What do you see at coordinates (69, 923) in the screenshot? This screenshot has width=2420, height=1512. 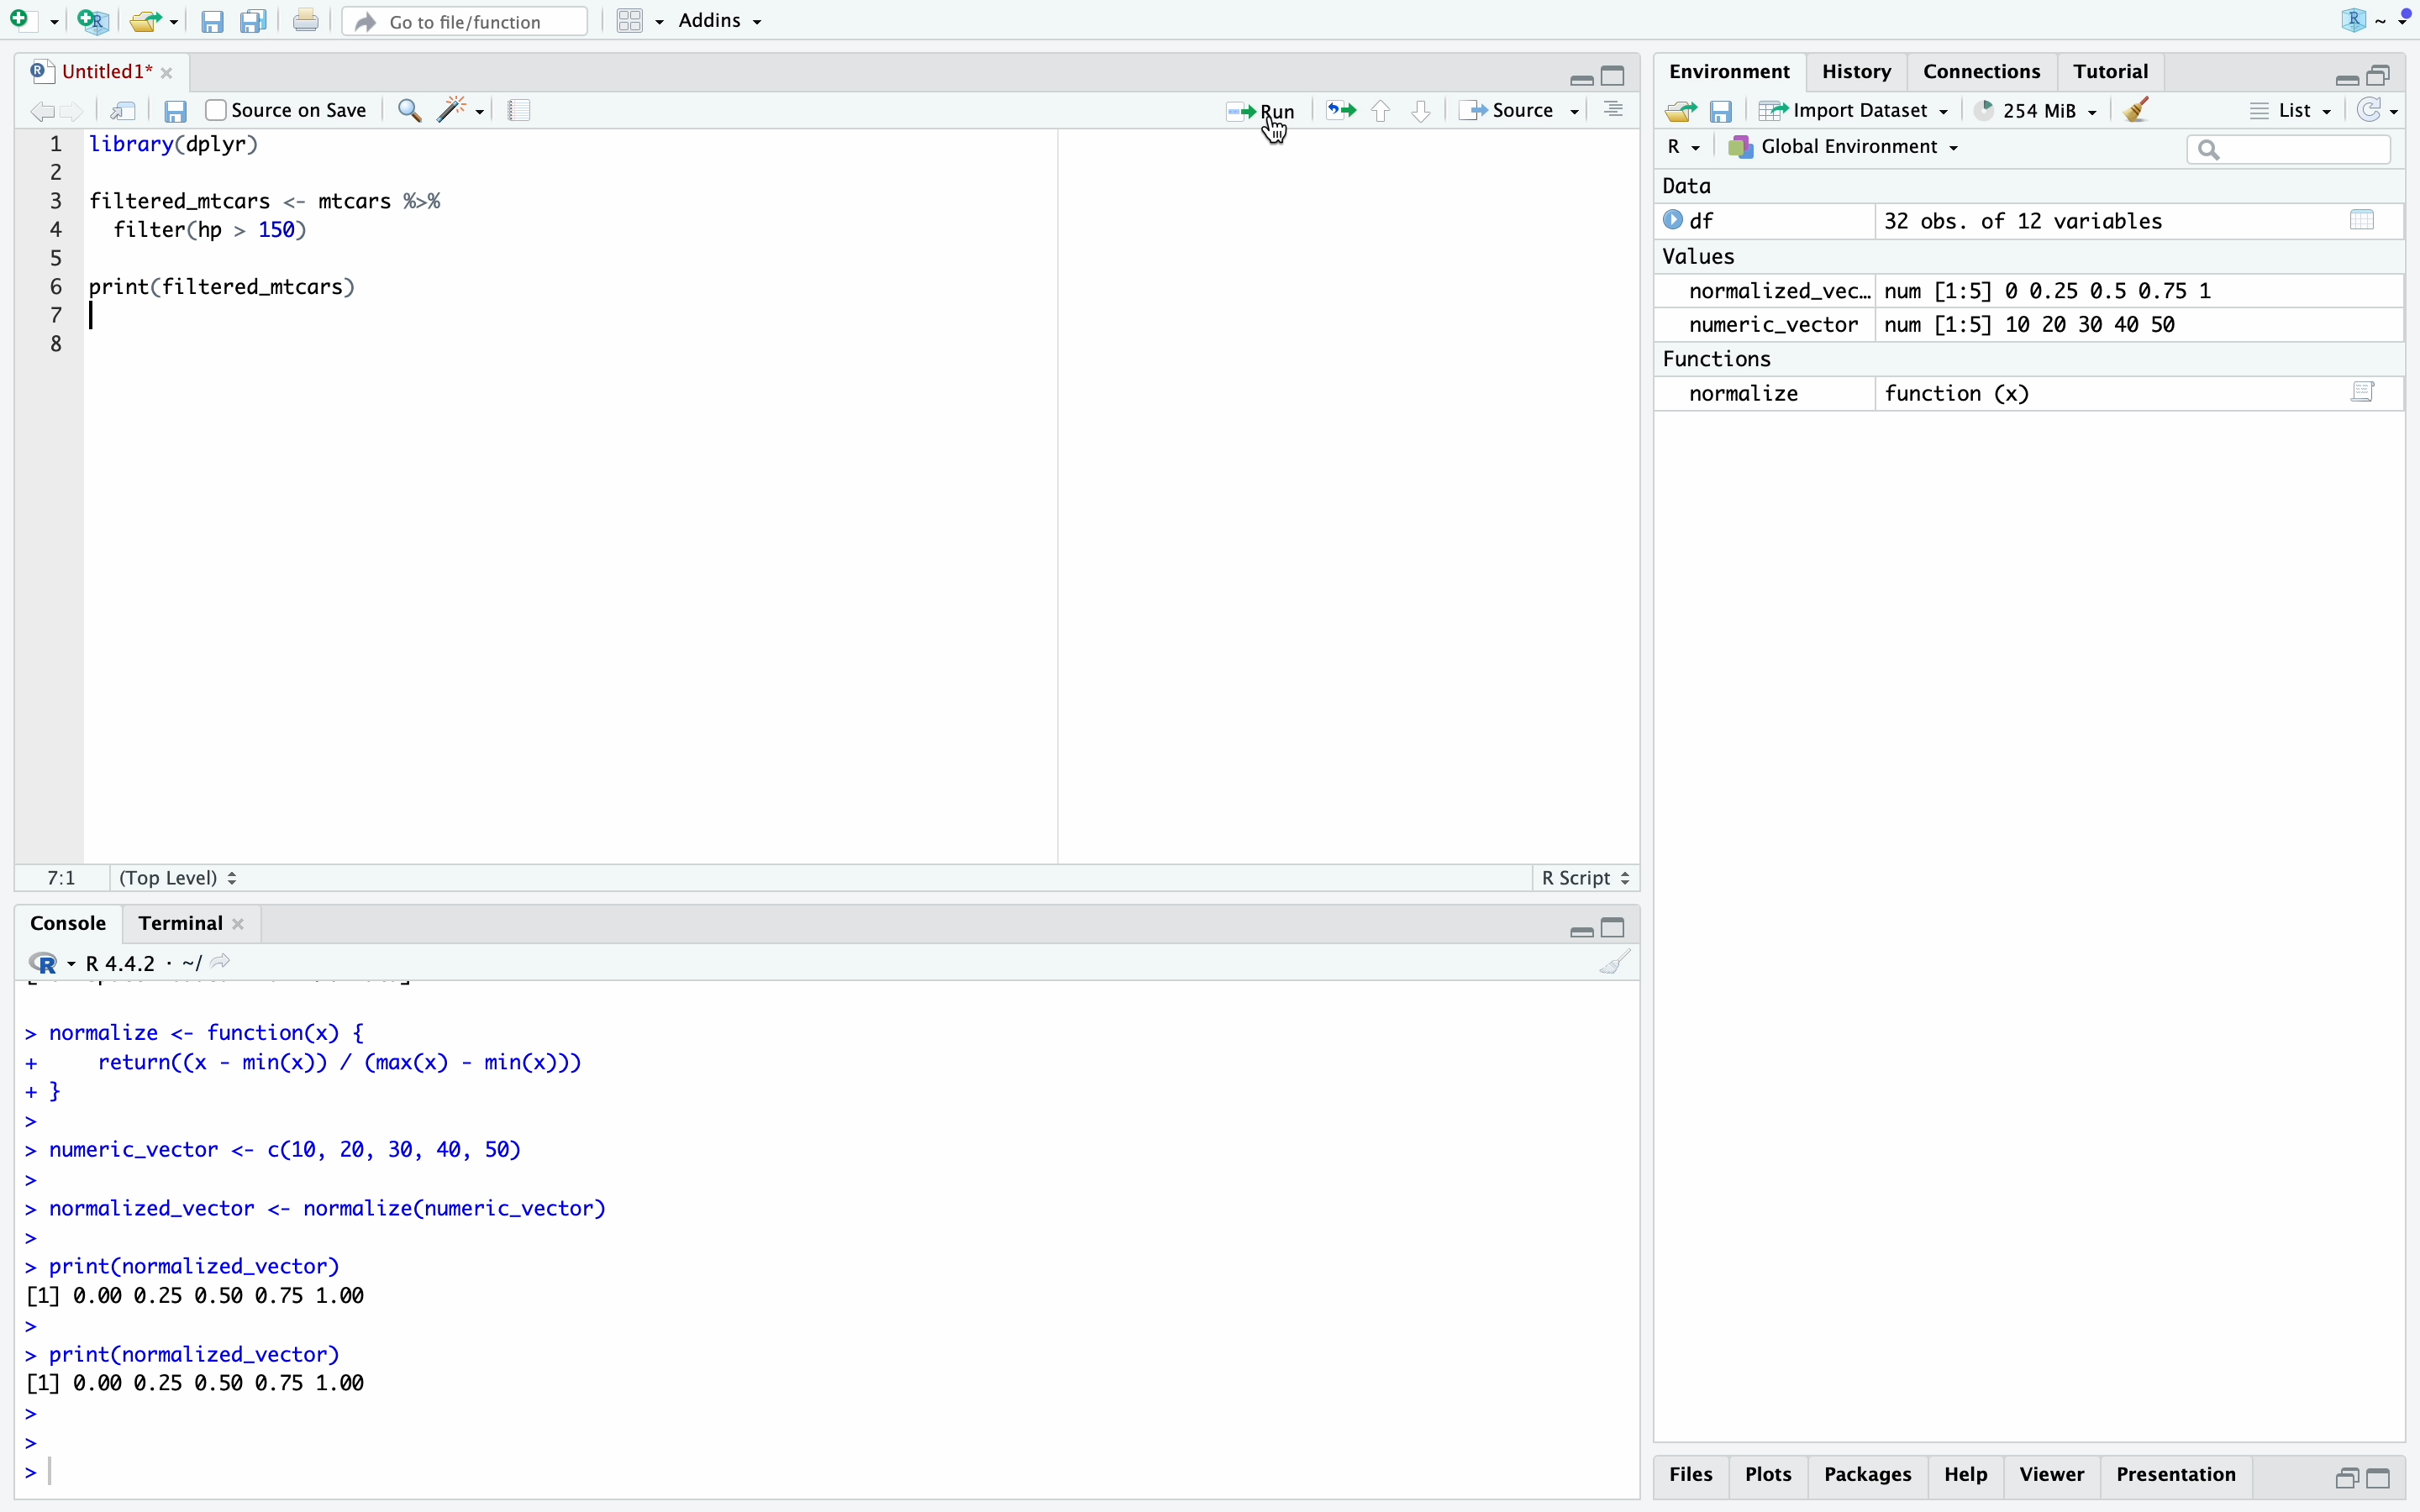 I see `Console` at bounding box center [69, 923].